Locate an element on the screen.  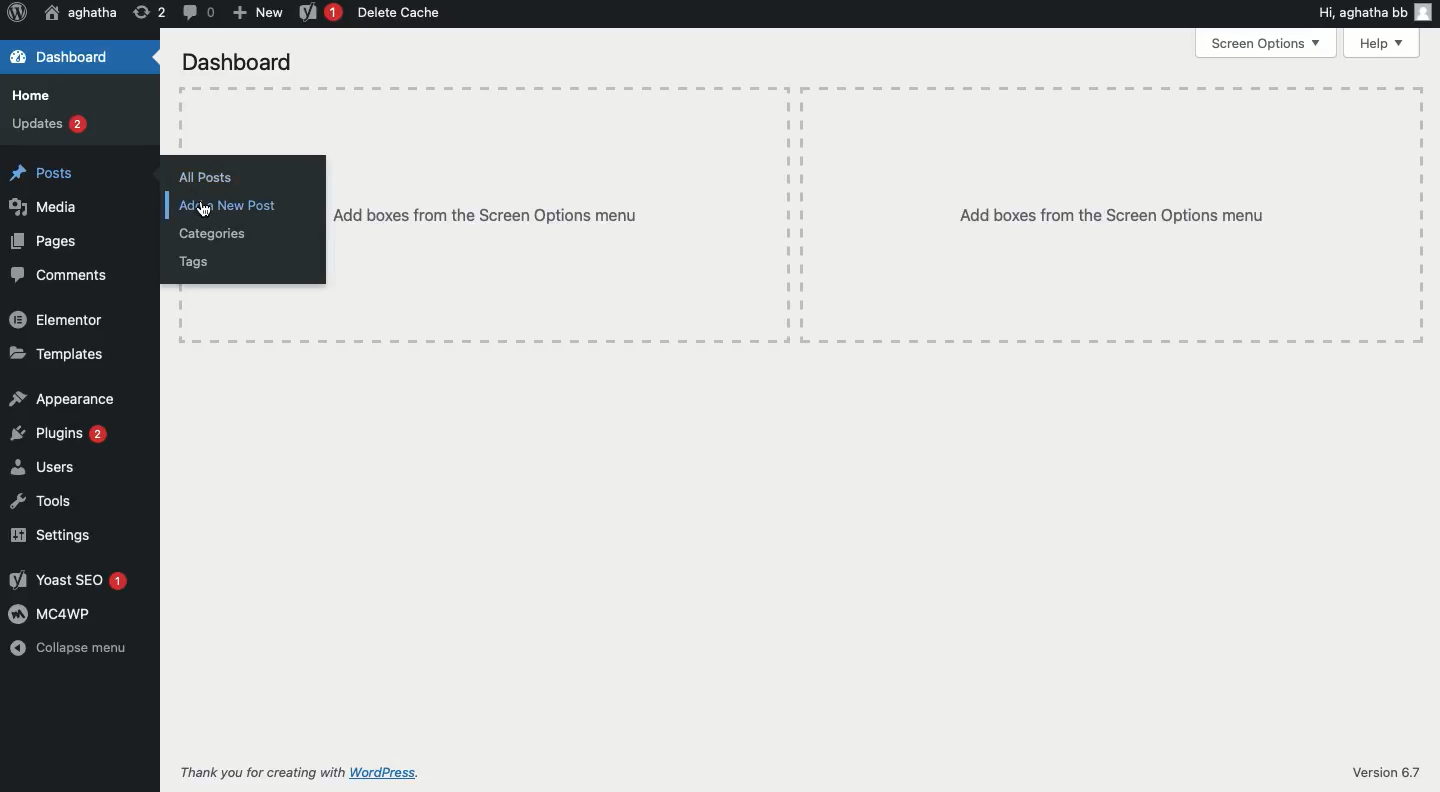
Help  is located at coordinates (1379, 43).